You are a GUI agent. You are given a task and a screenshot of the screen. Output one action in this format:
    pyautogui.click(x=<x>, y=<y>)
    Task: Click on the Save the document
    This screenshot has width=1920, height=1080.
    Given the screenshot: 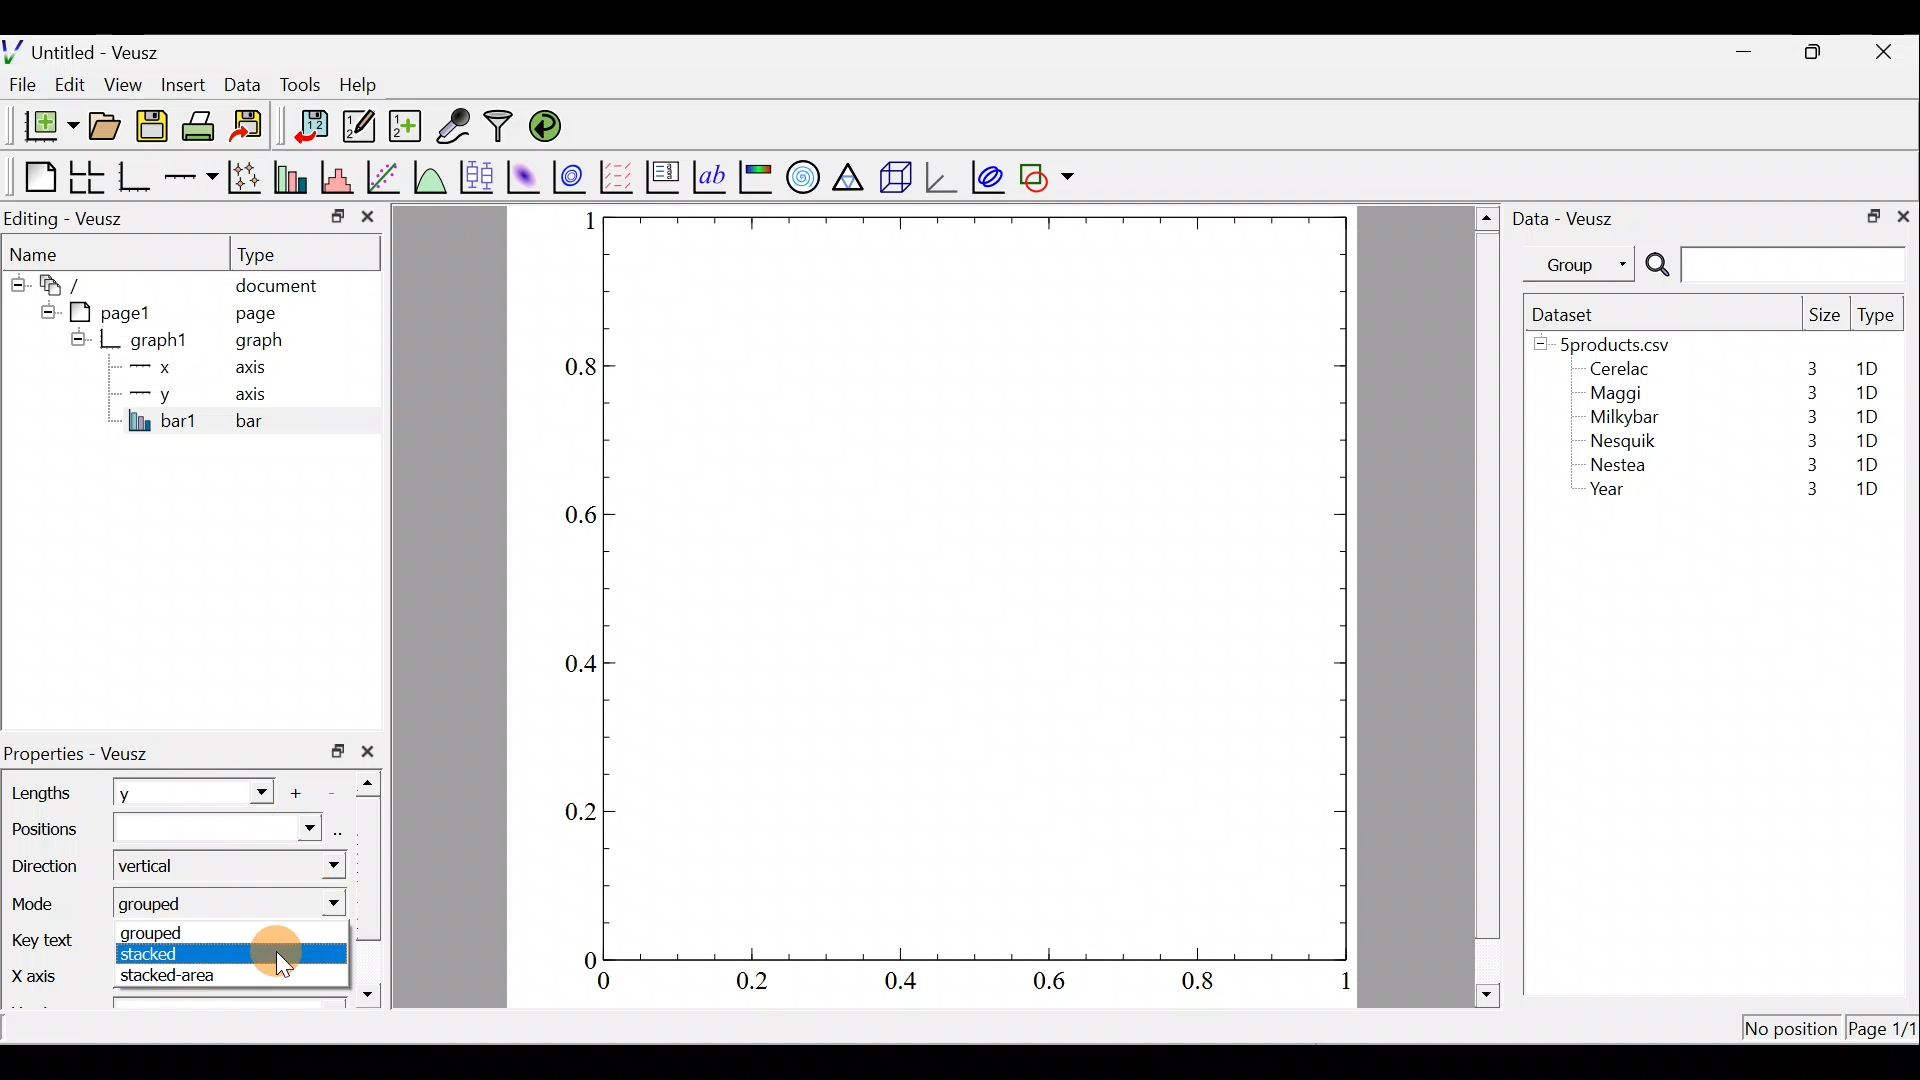 What is the action you would take?
    pyautogui.click(x=154, y=130)
    